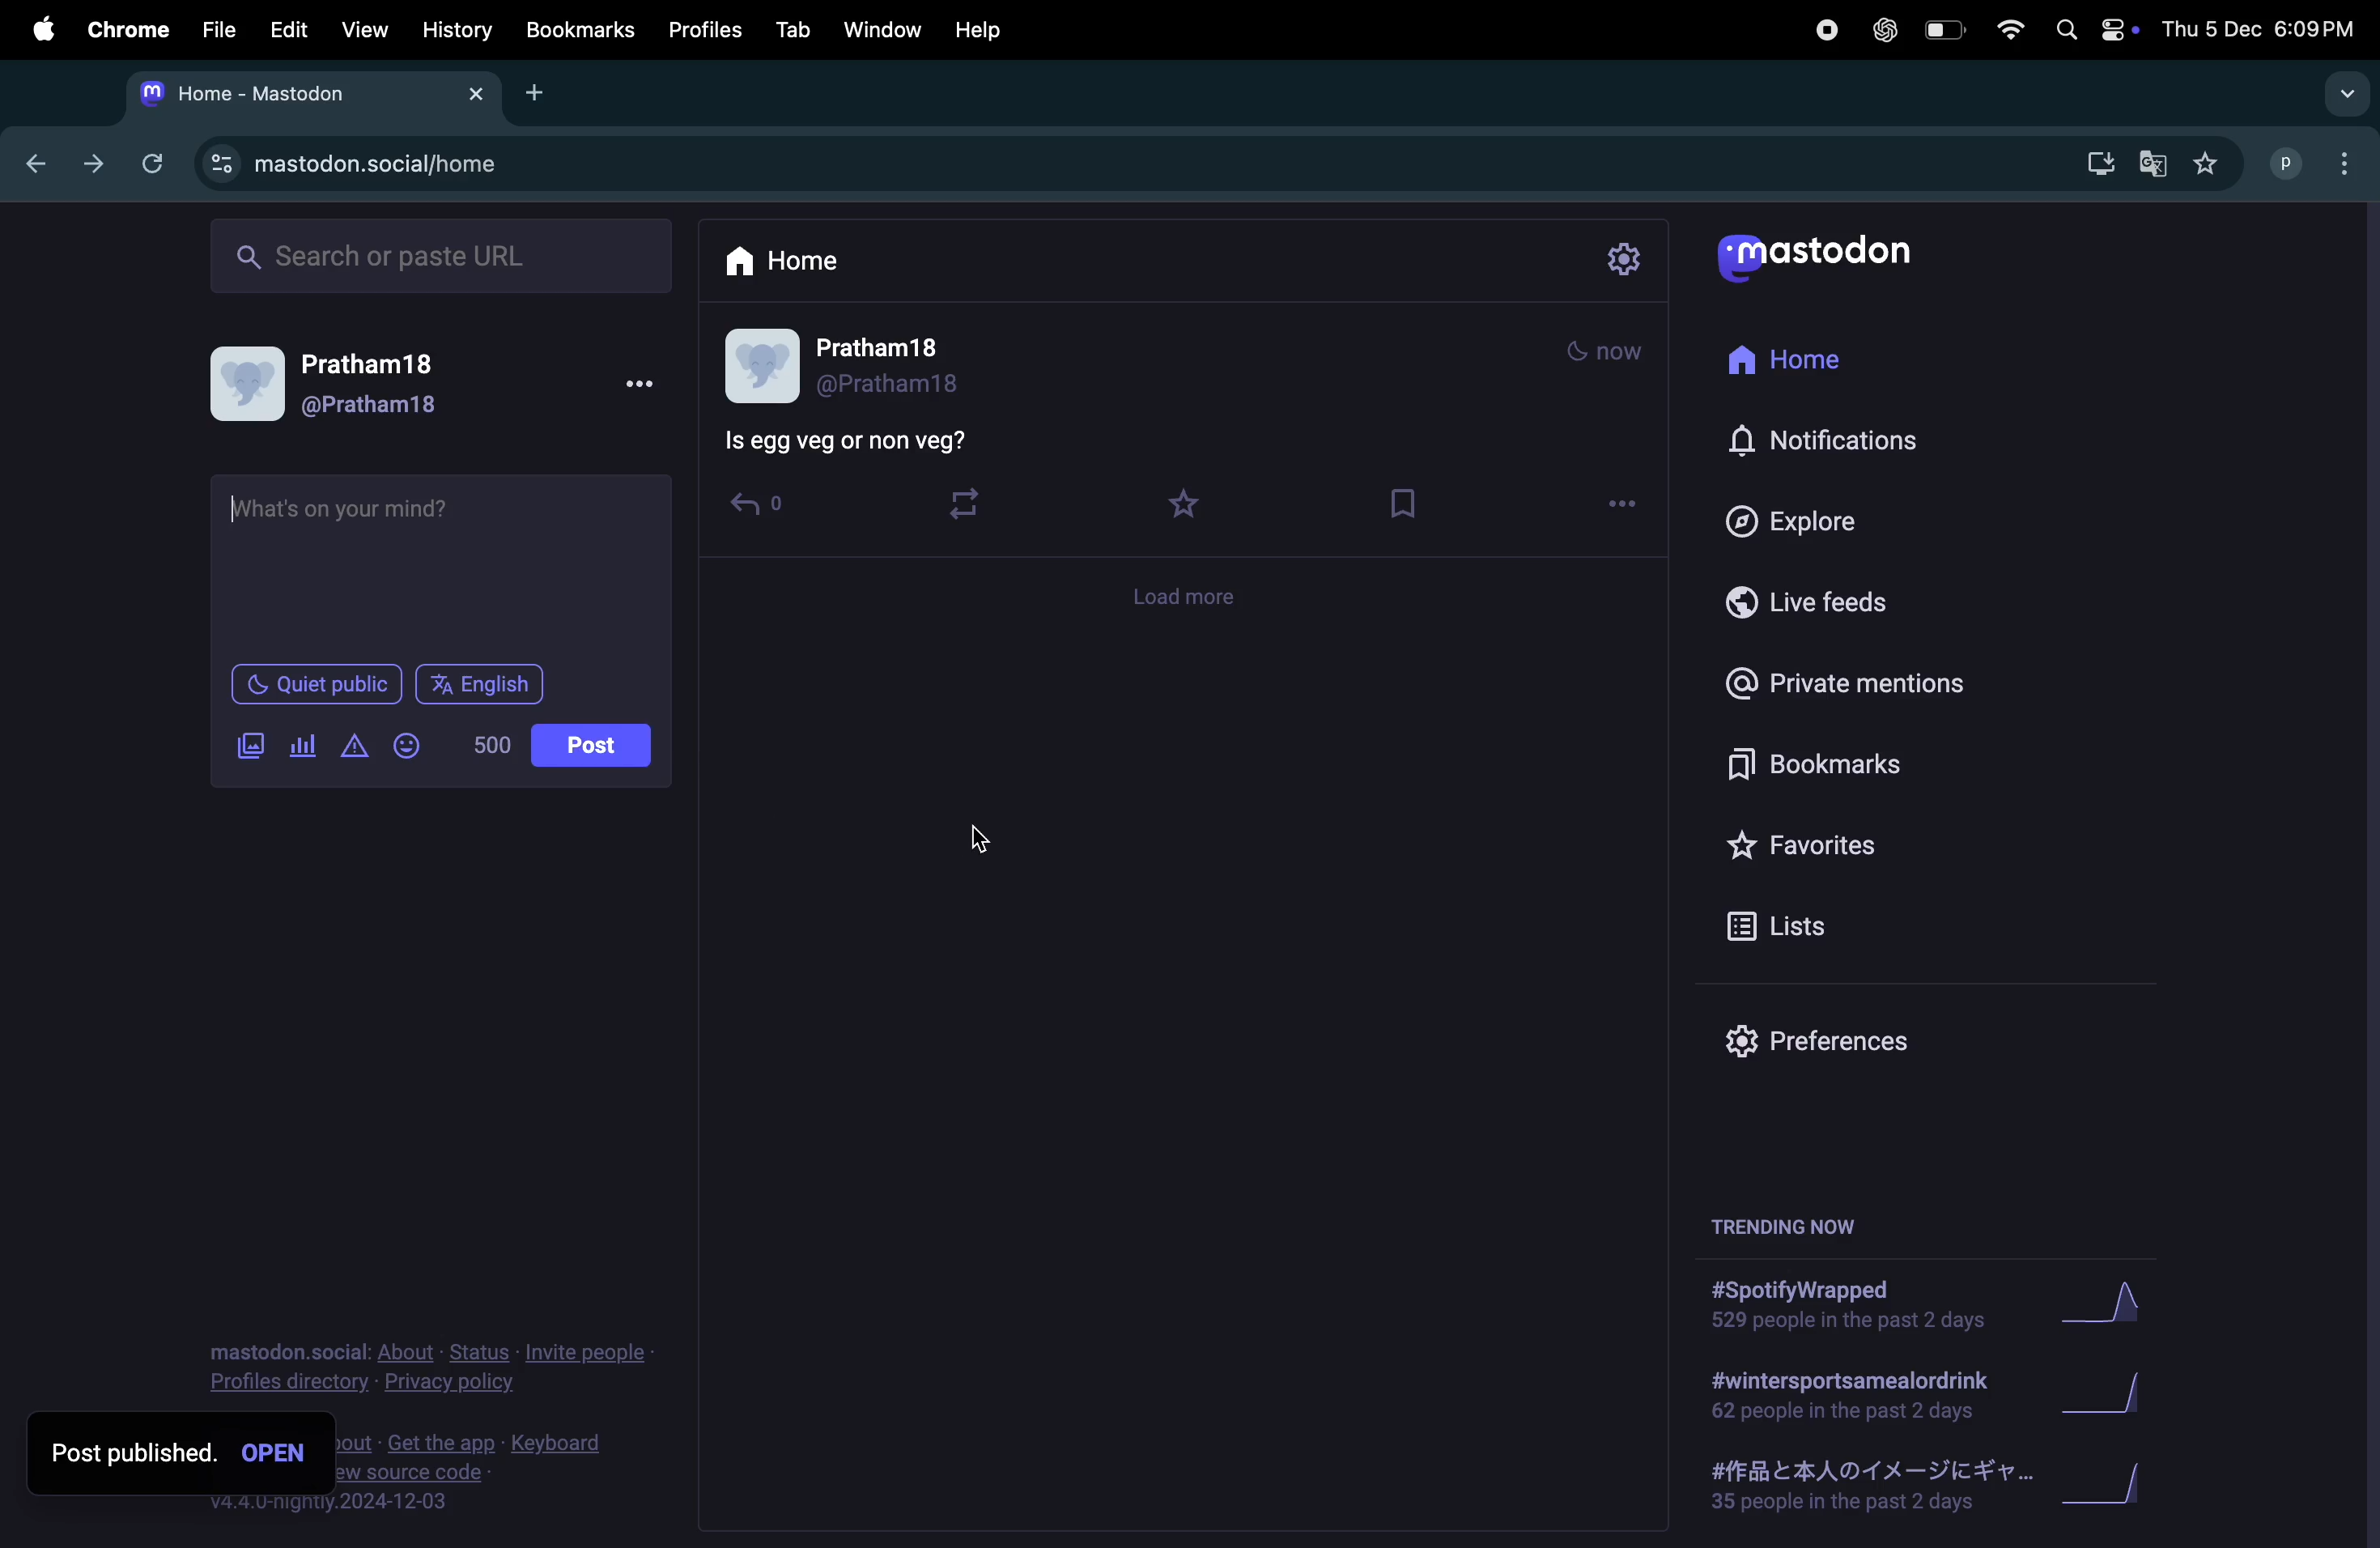 This screenshot has height=1548, width=2380. What do you see at coordinates (985, 29) in the screenshot?
I see `help` at bounding box center [985, 29].